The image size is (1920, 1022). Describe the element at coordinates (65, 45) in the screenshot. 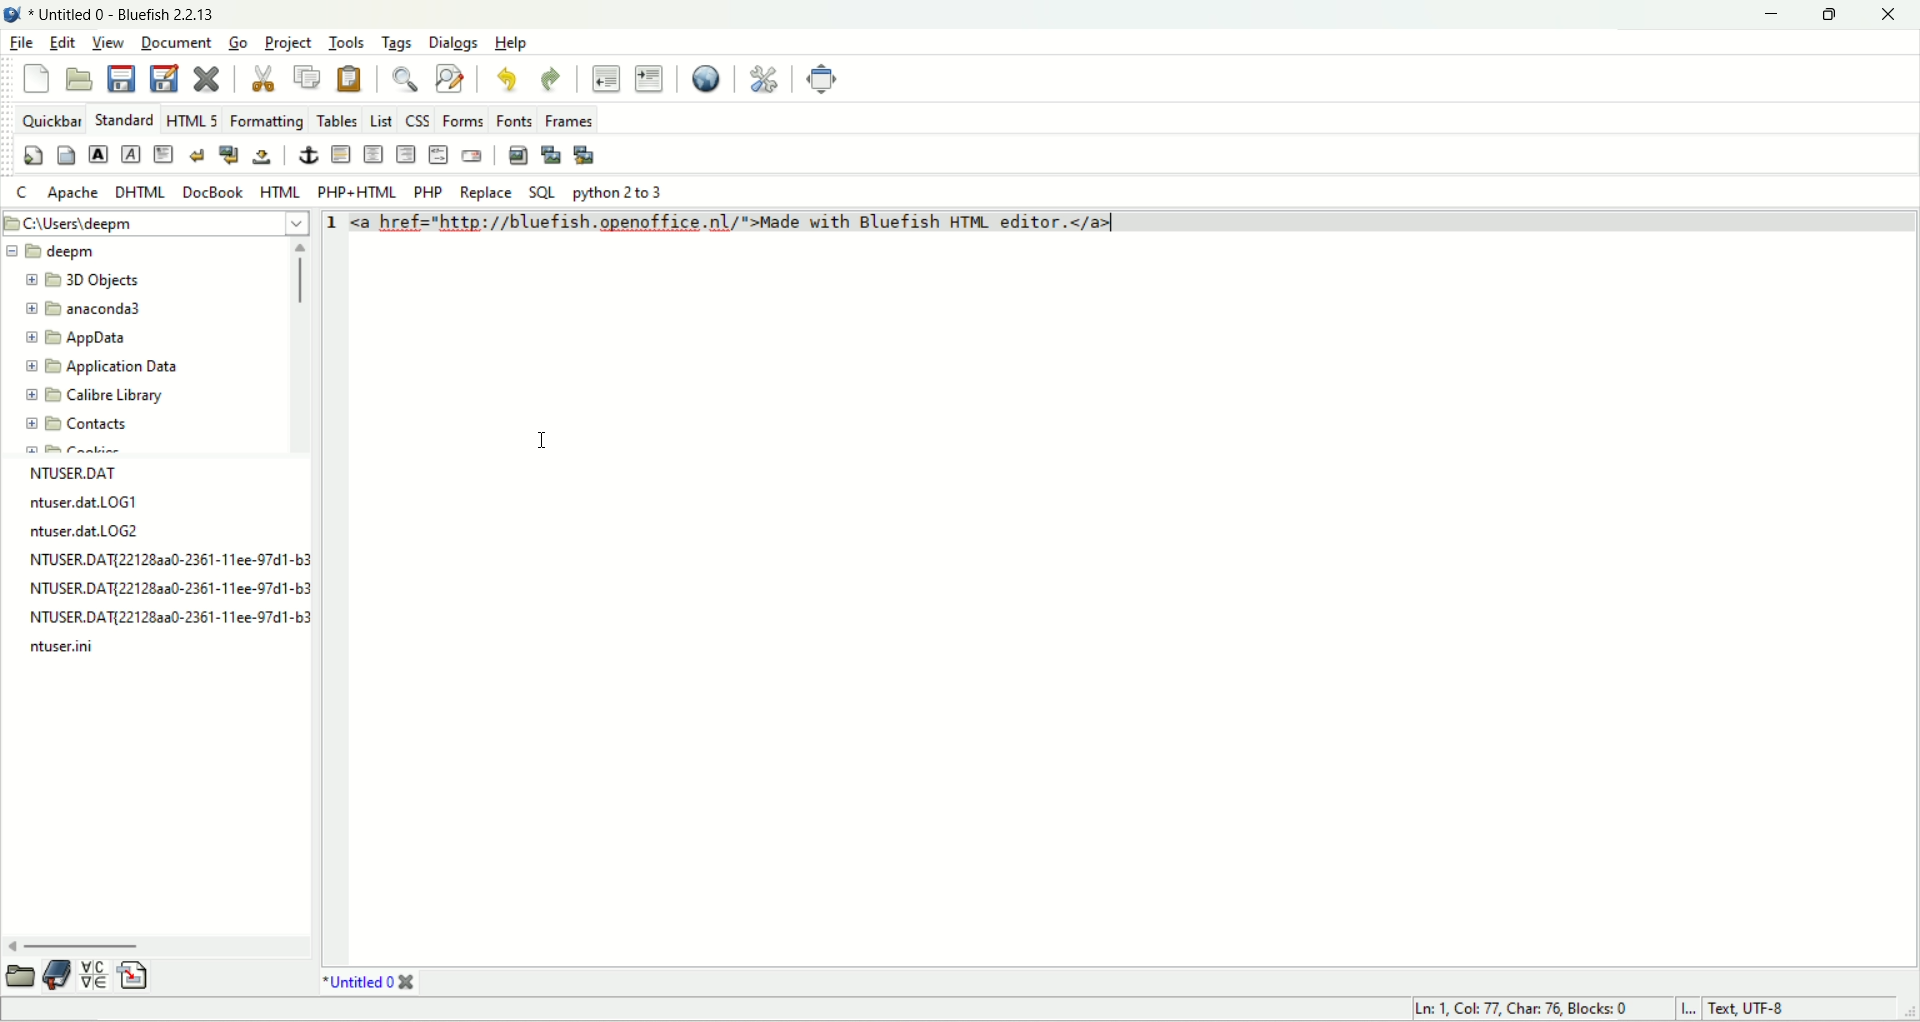

I see `edit` at that location.